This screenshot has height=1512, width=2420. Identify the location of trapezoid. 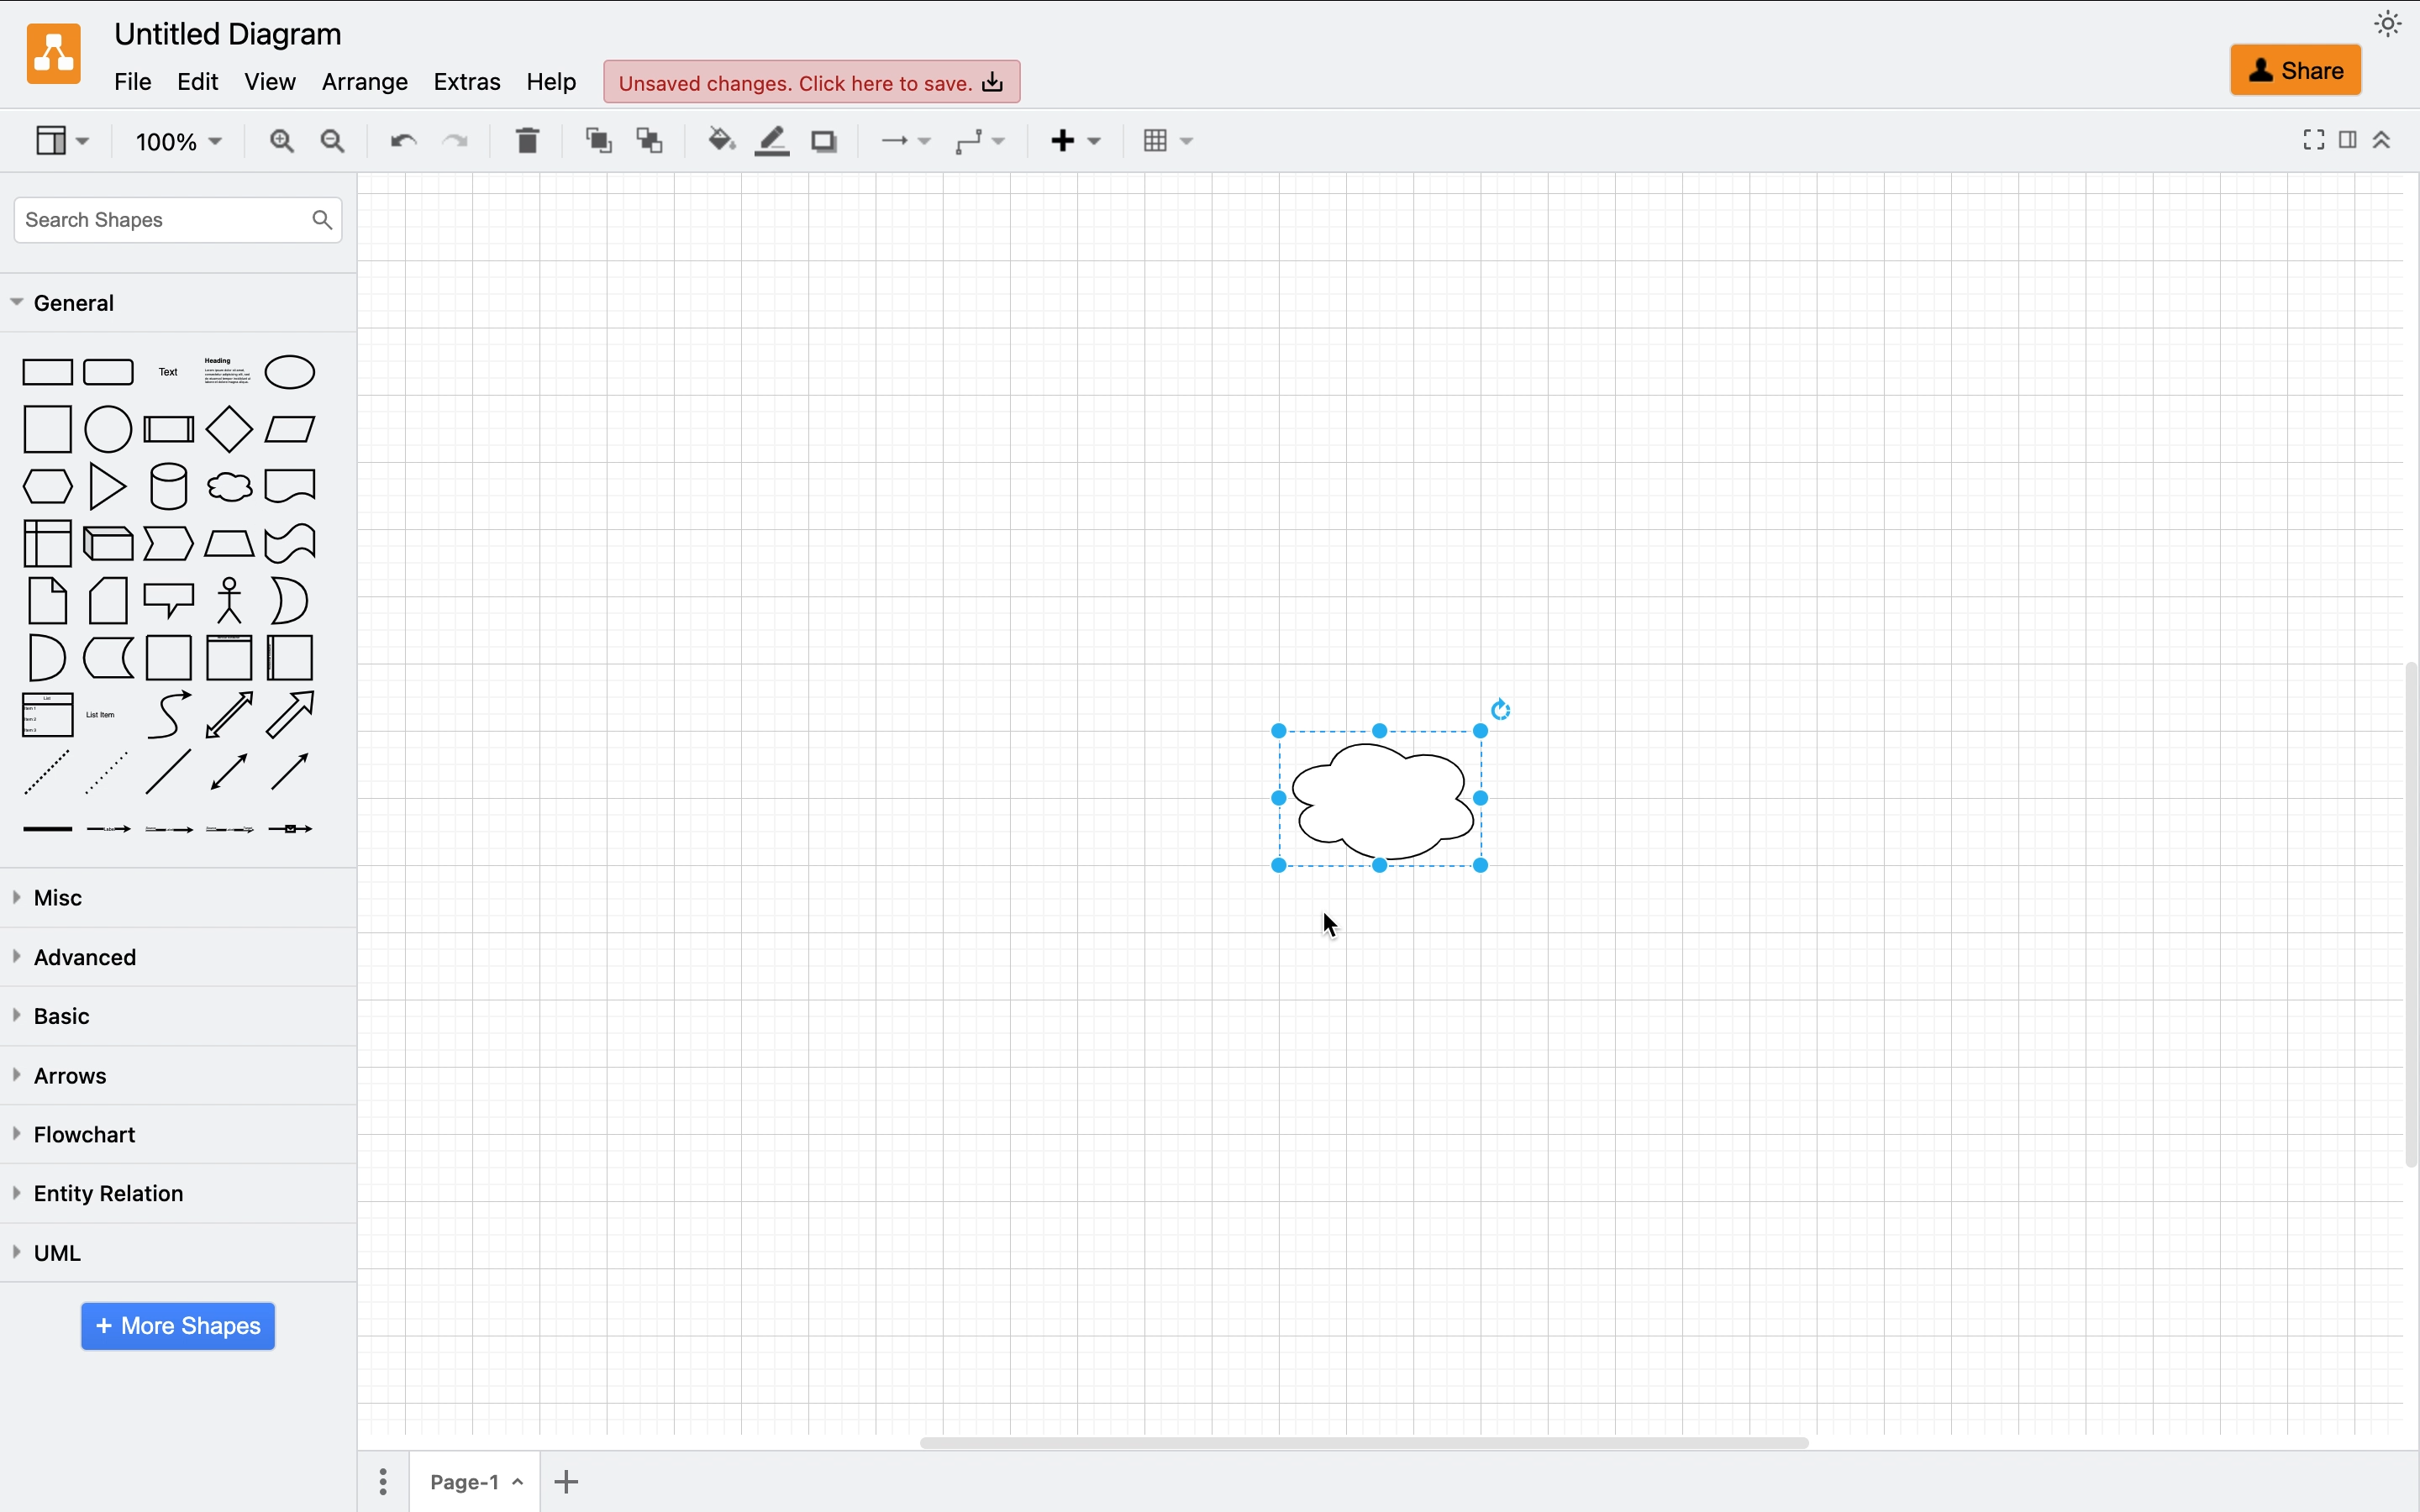
(228, 544).